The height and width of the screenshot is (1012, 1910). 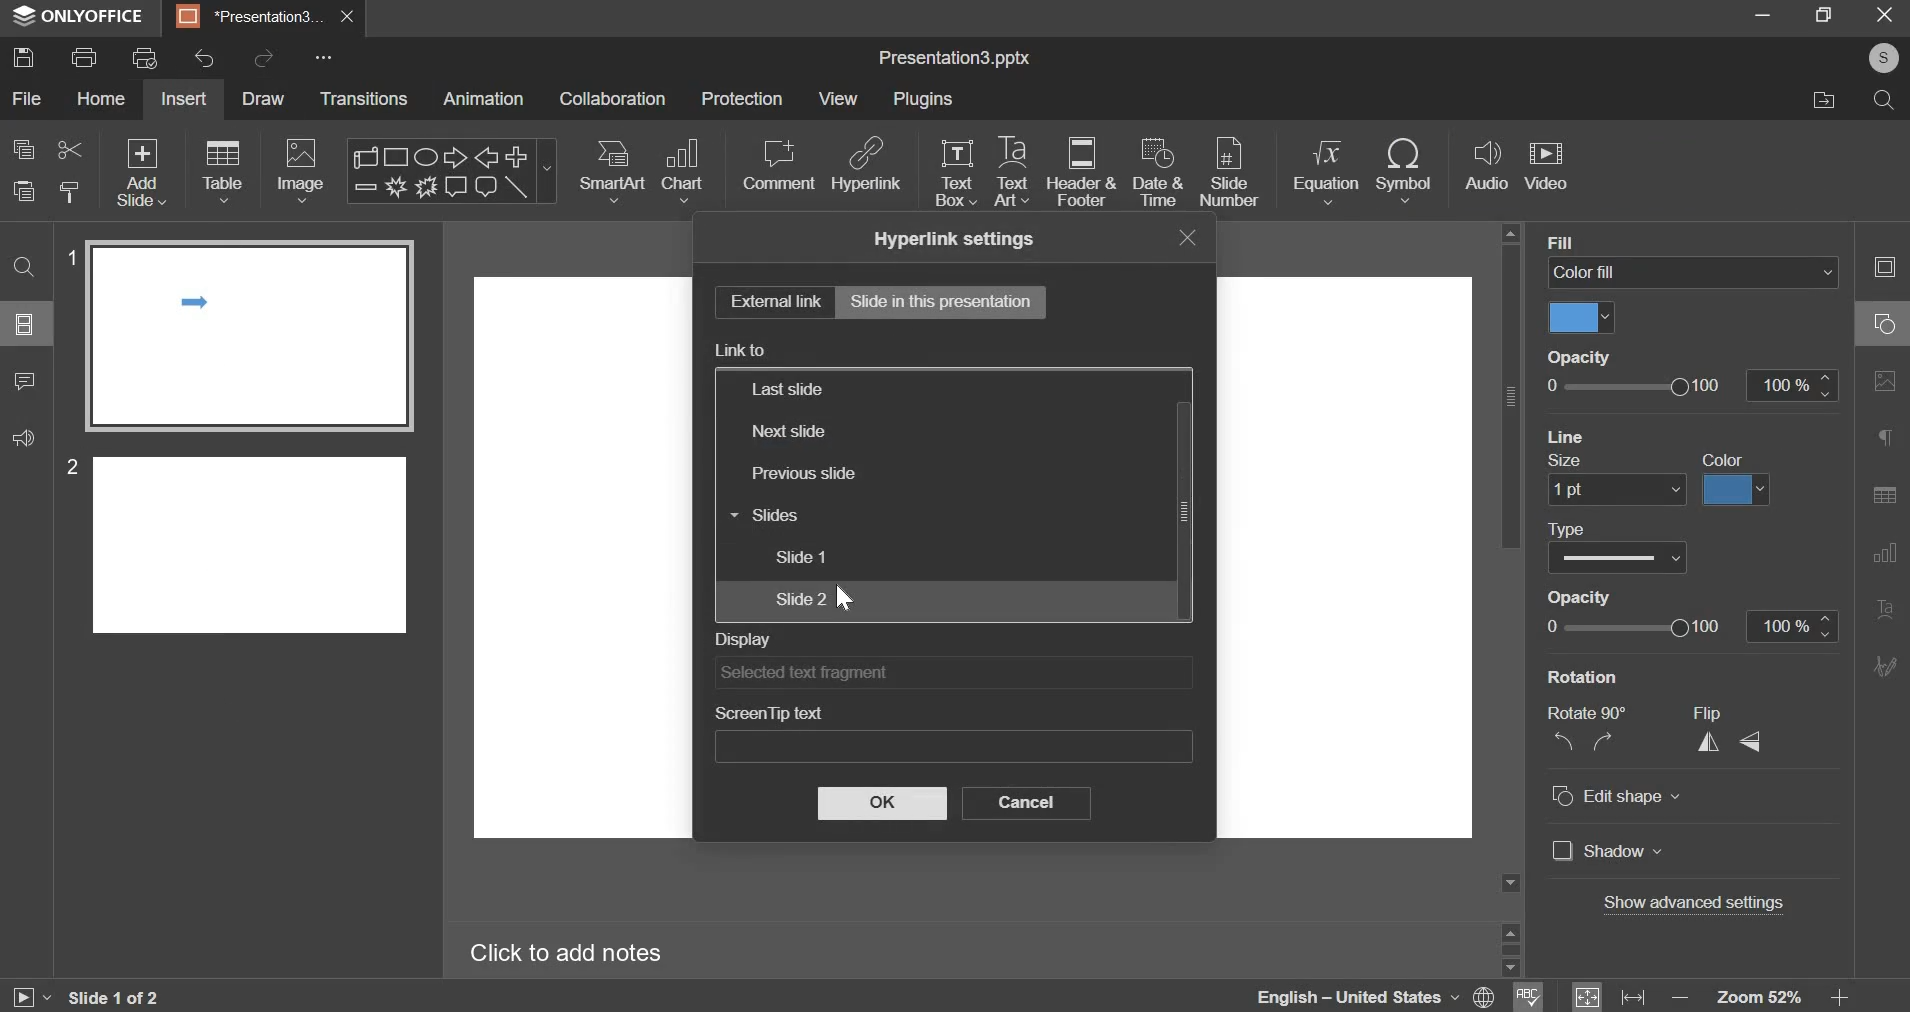 I want to click on exit, so click(x=1887, y=15).